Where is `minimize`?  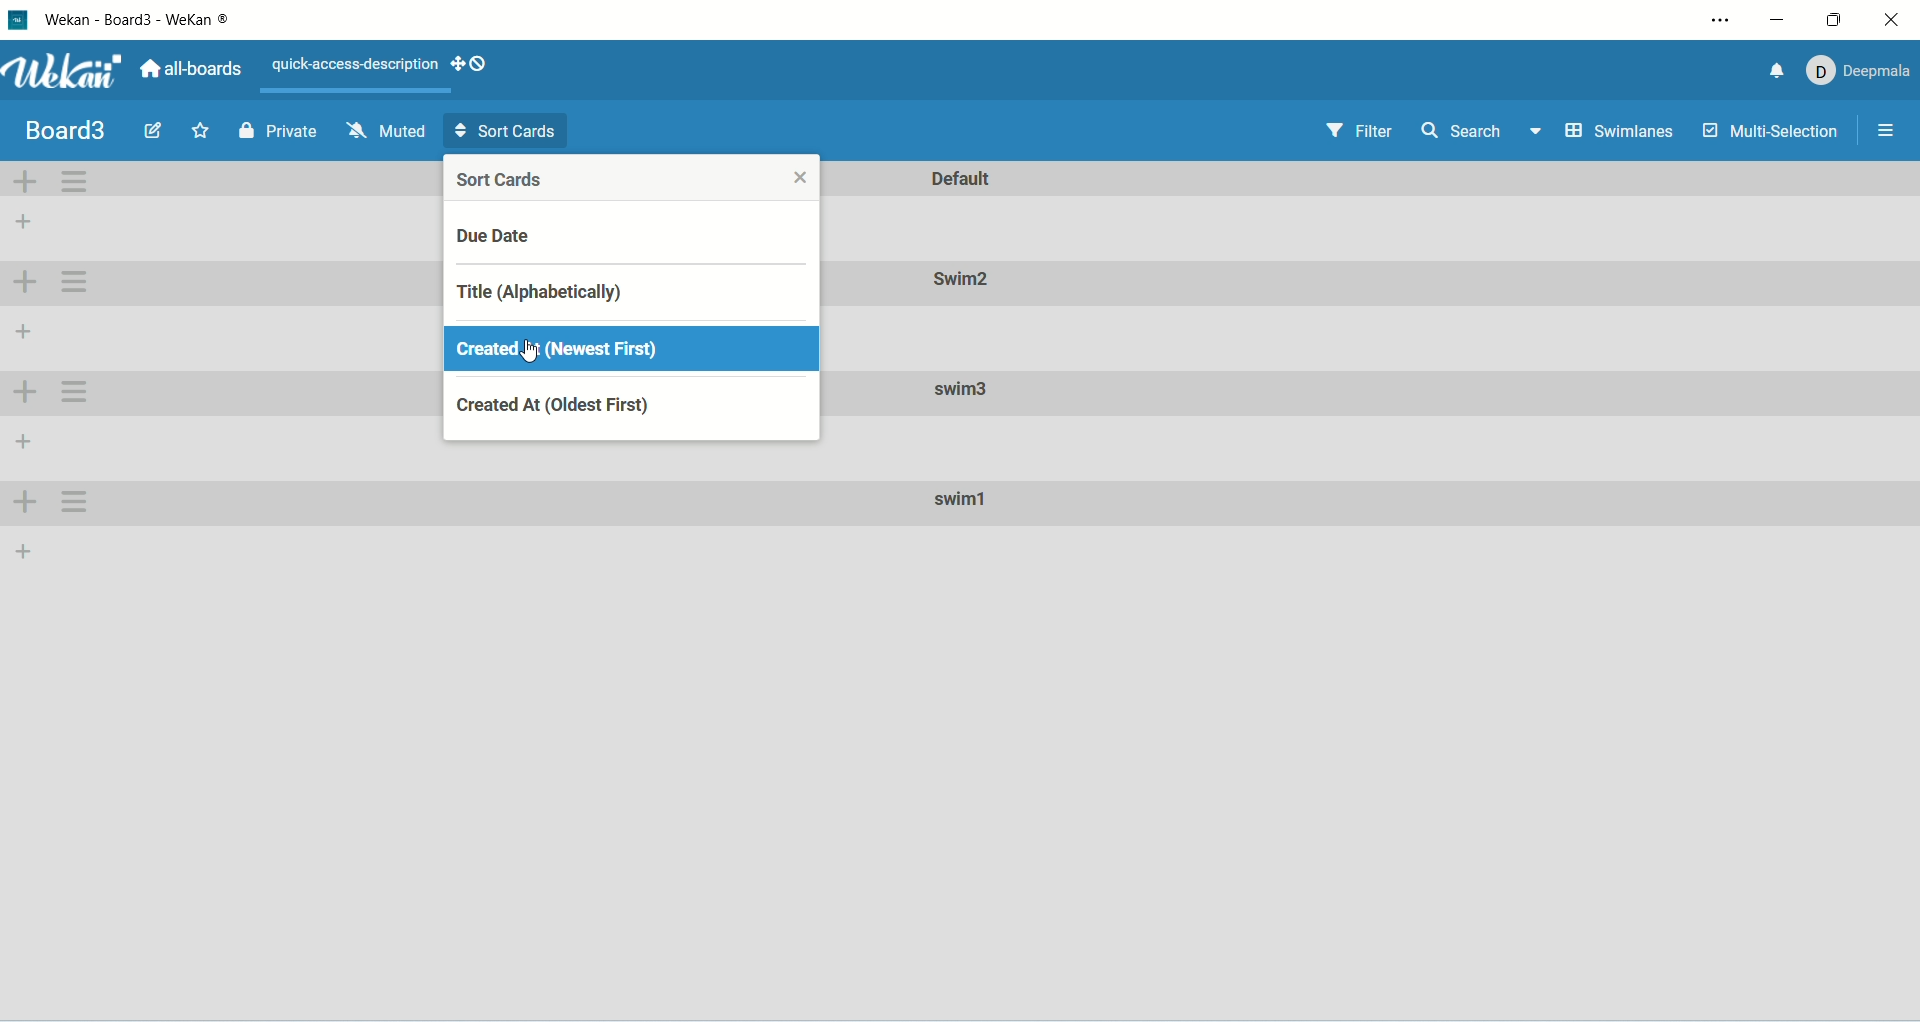 minimize is located at coordinates (1784, 19).